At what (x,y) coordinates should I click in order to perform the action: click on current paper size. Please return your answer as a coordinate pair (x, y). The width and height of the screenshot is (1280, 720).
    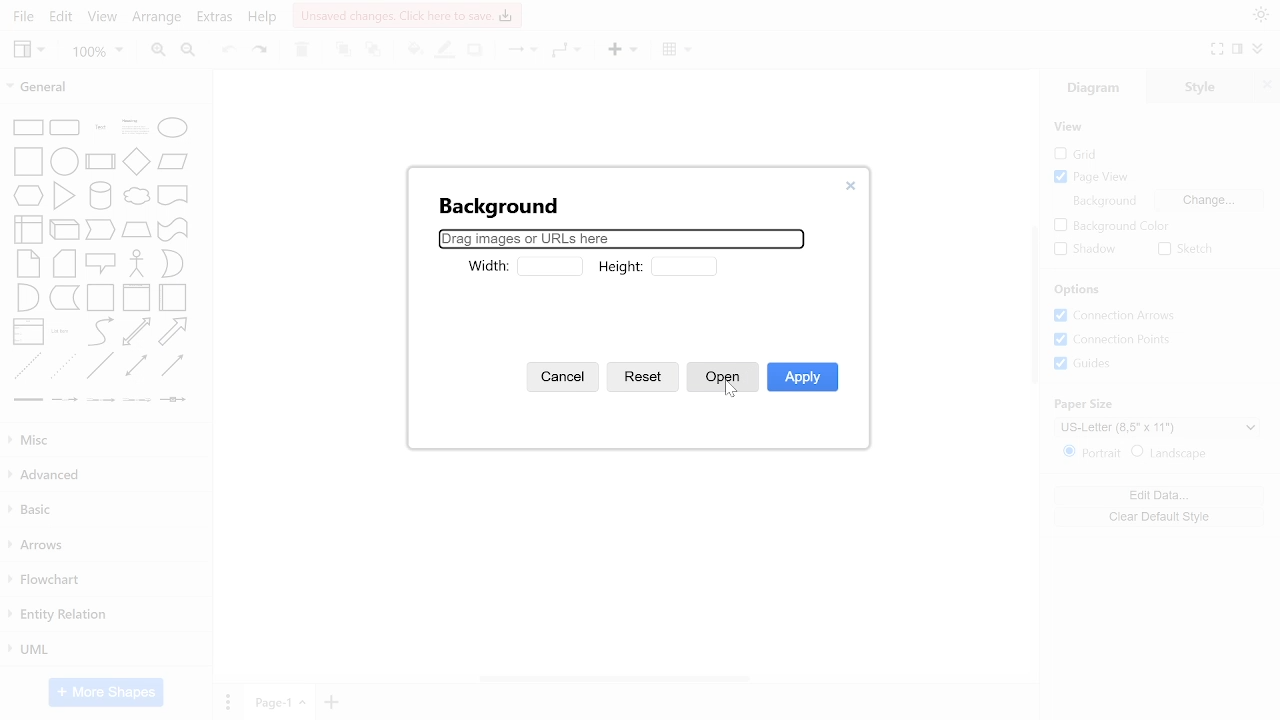
    Looking at the image, I should click on (1159, 426).